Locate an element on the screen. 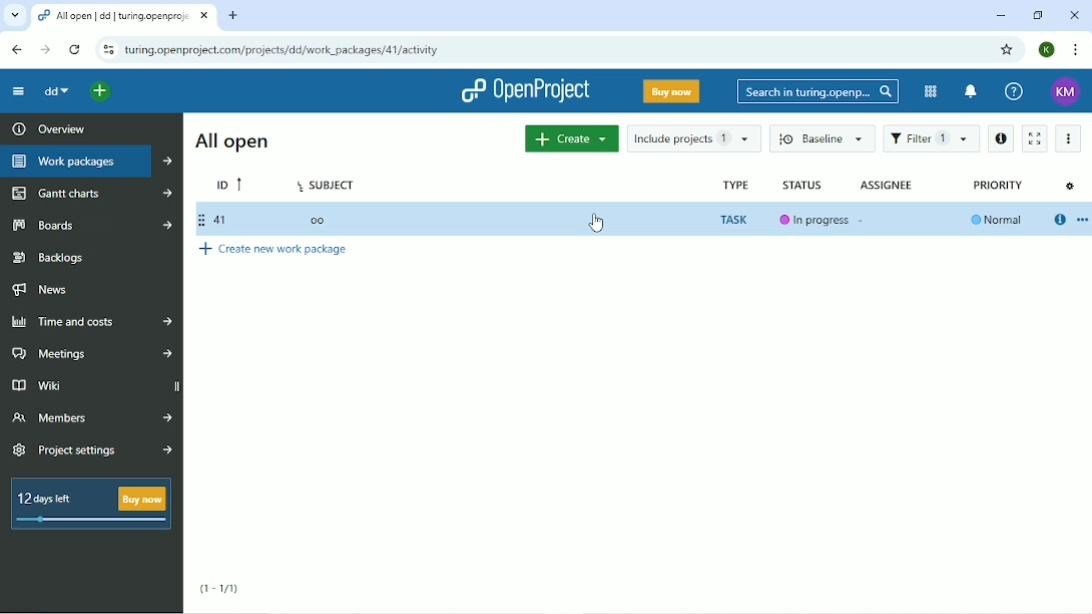  News is located at coordinates (40, 290).